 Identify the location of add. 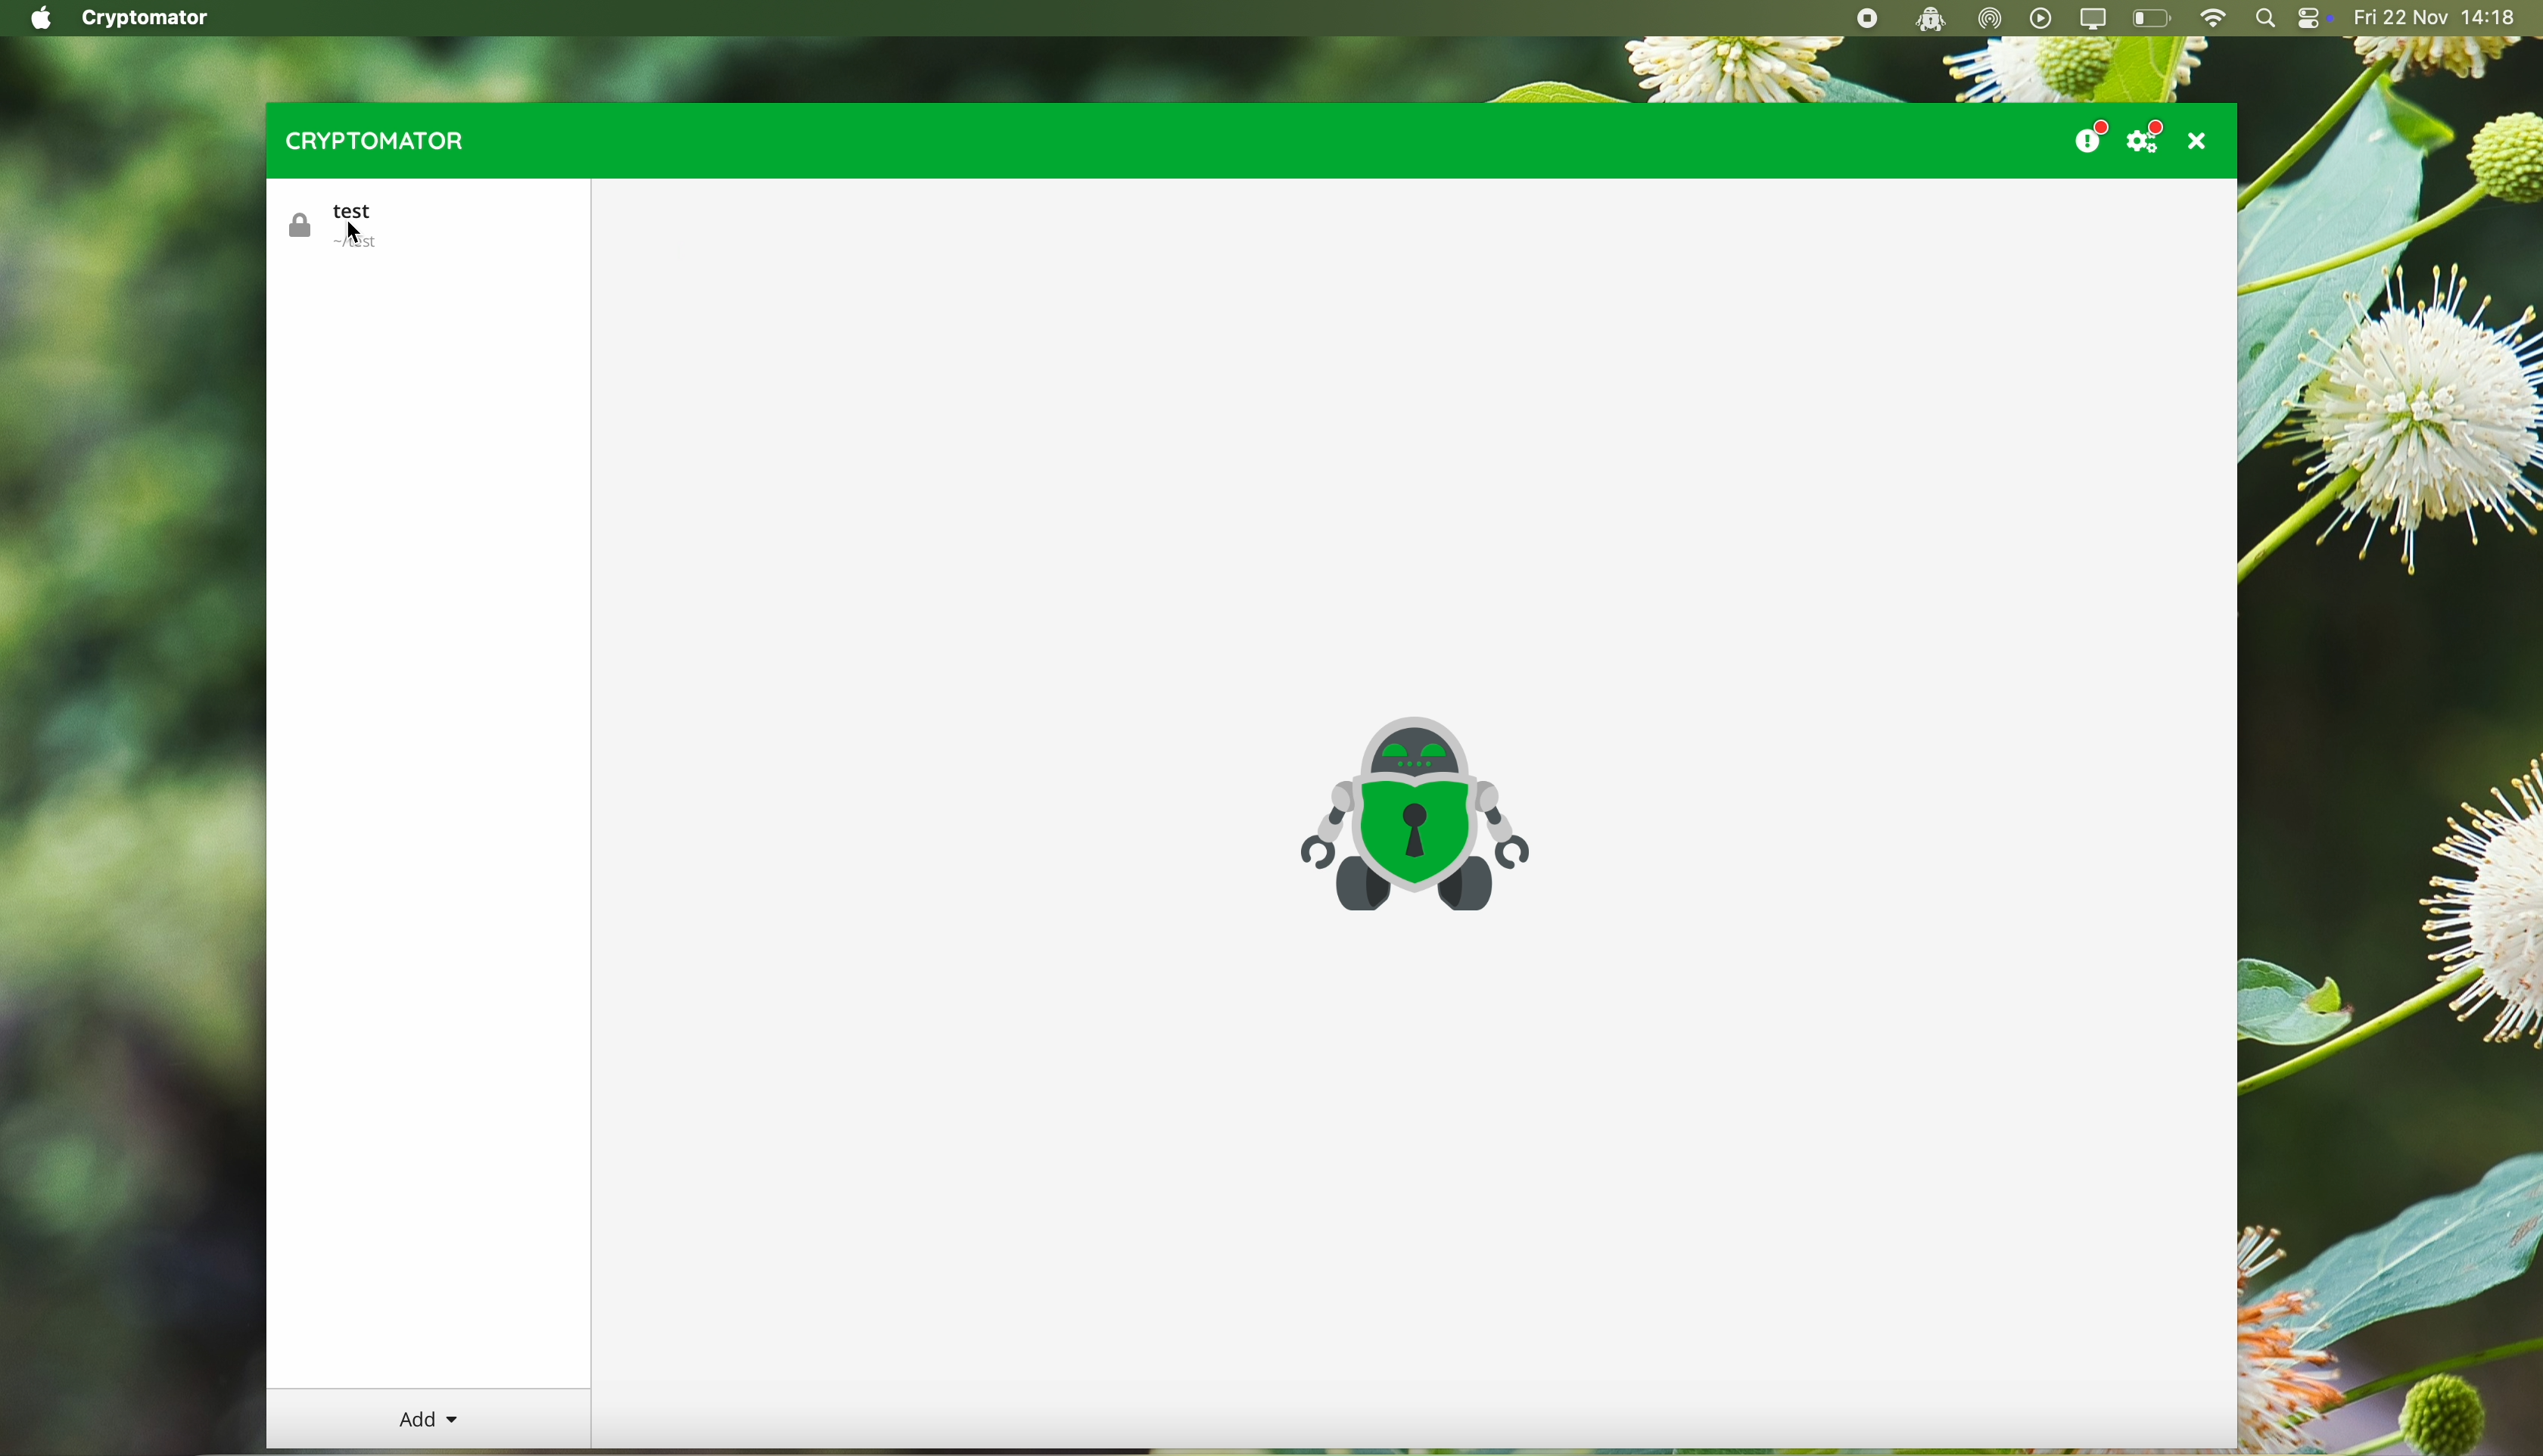
(429, 1420).